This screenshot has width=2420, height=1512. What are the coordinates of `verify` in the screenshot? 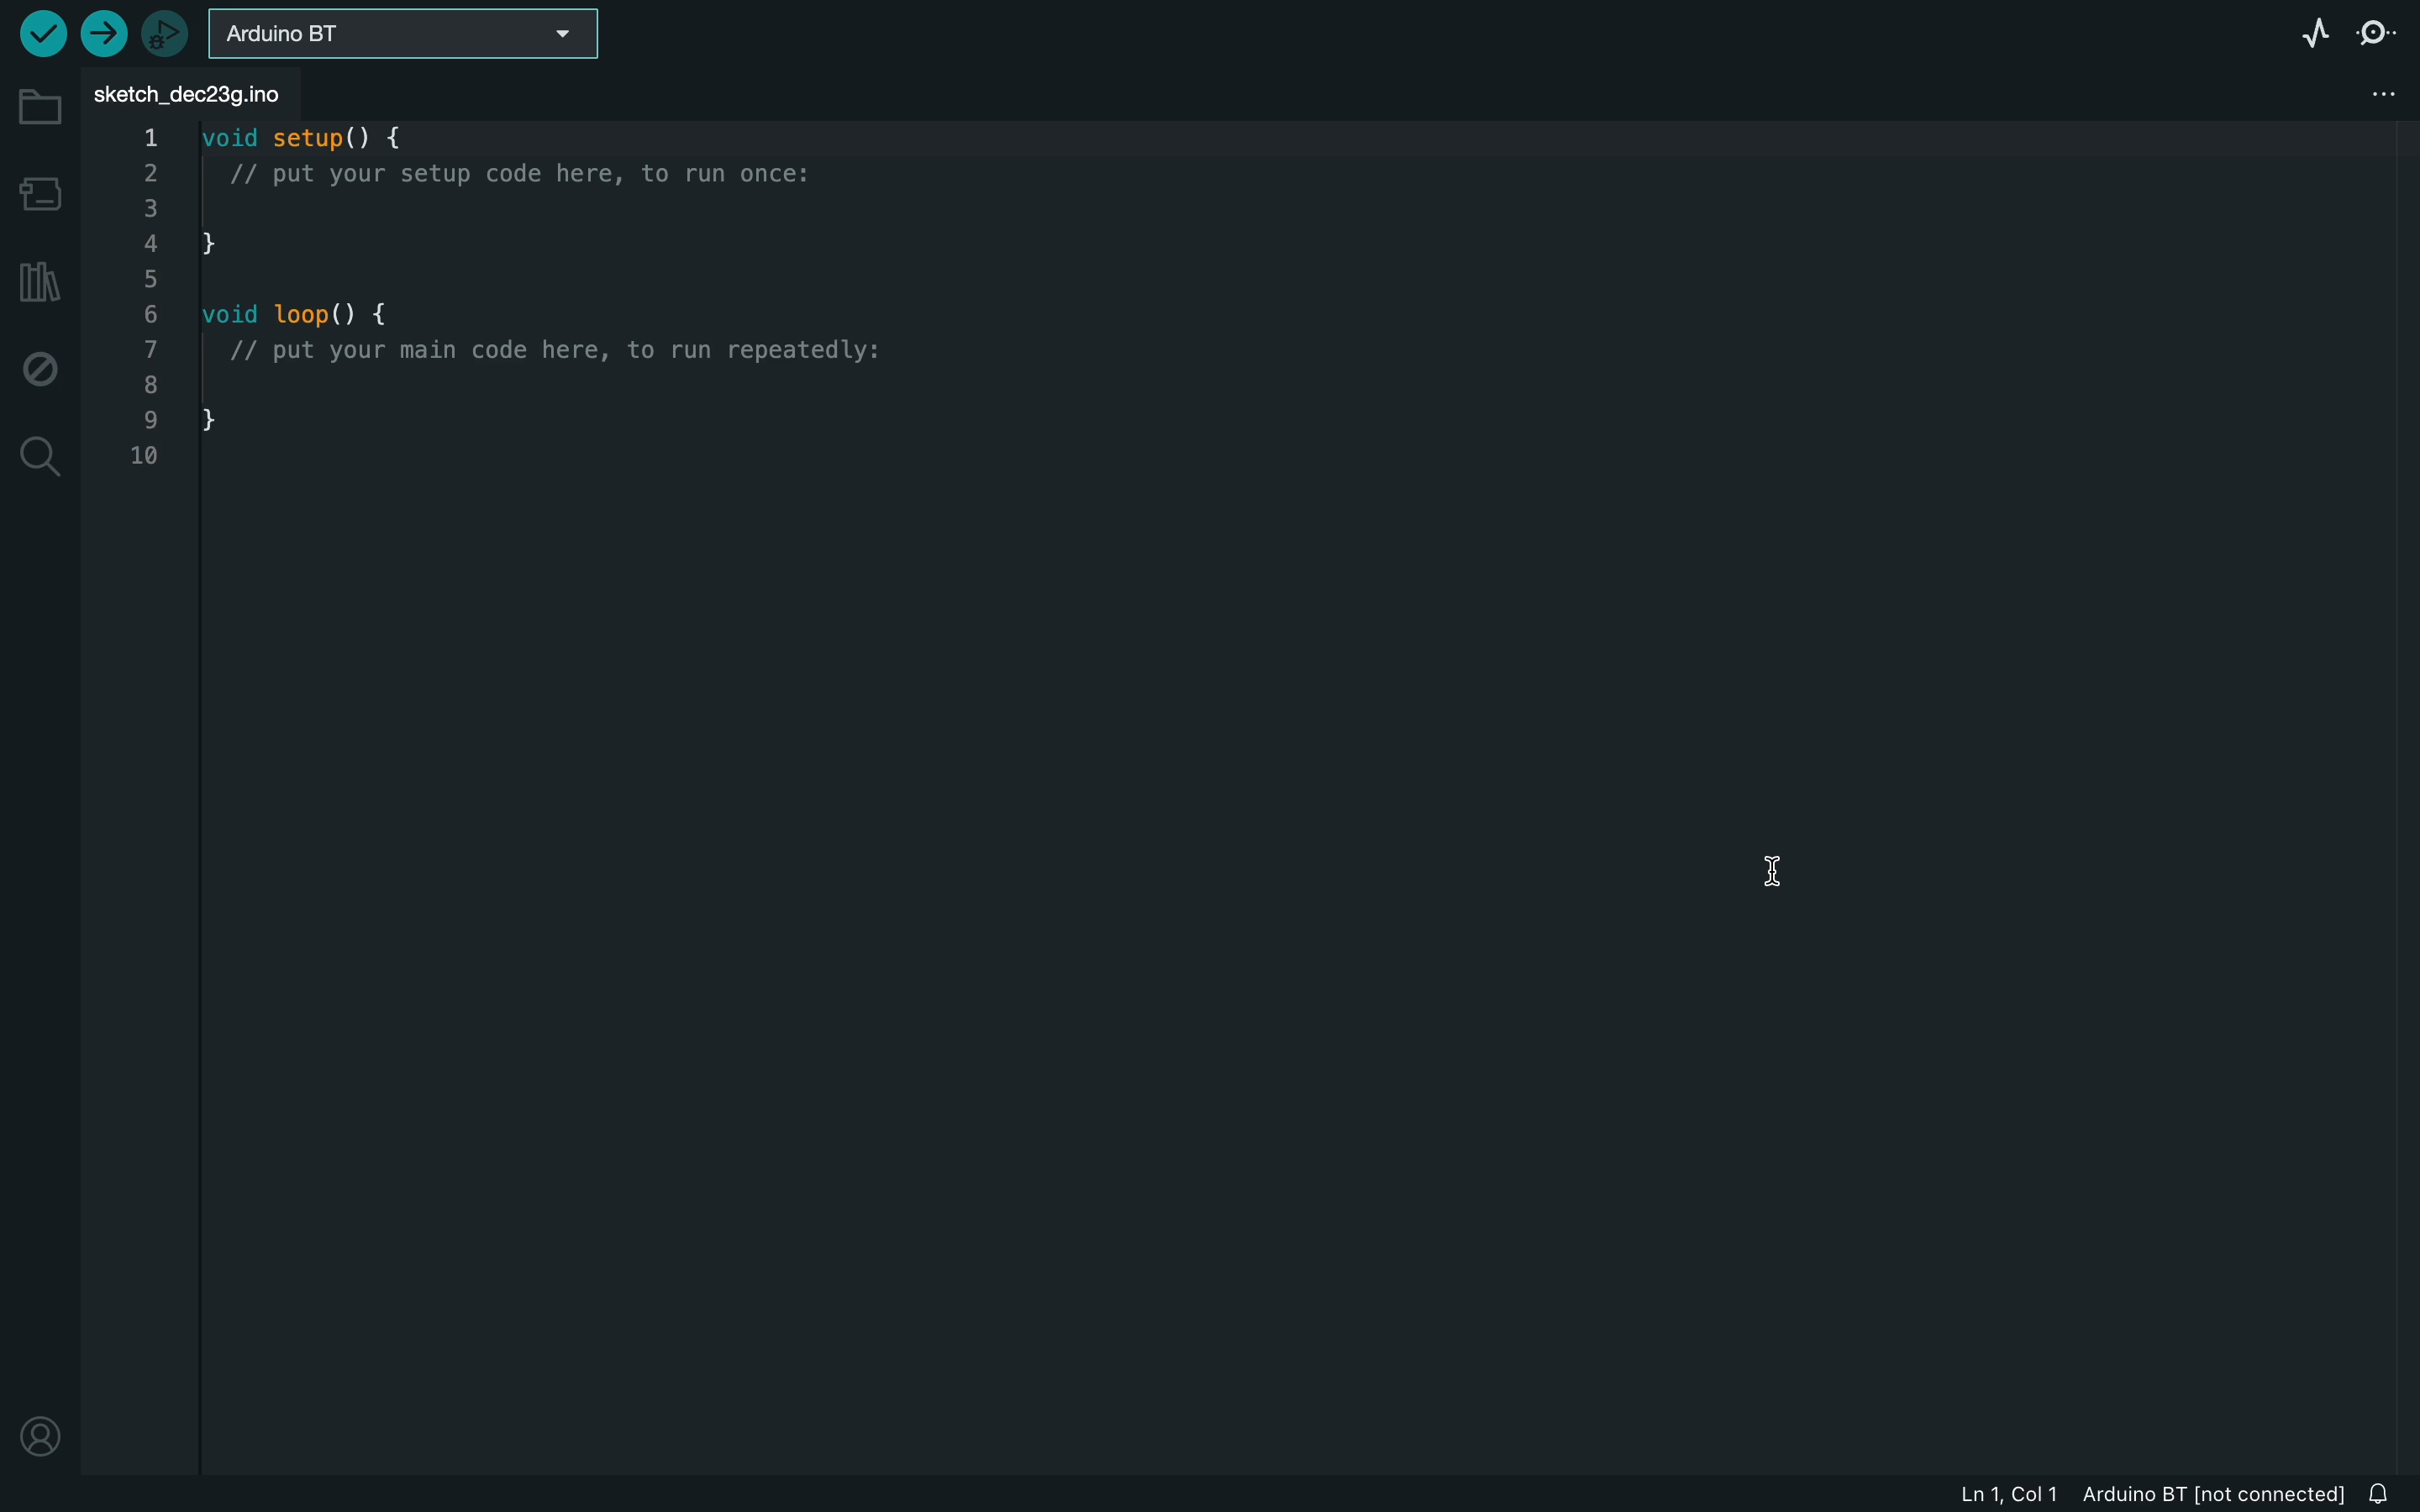 It's located at (38, 35).